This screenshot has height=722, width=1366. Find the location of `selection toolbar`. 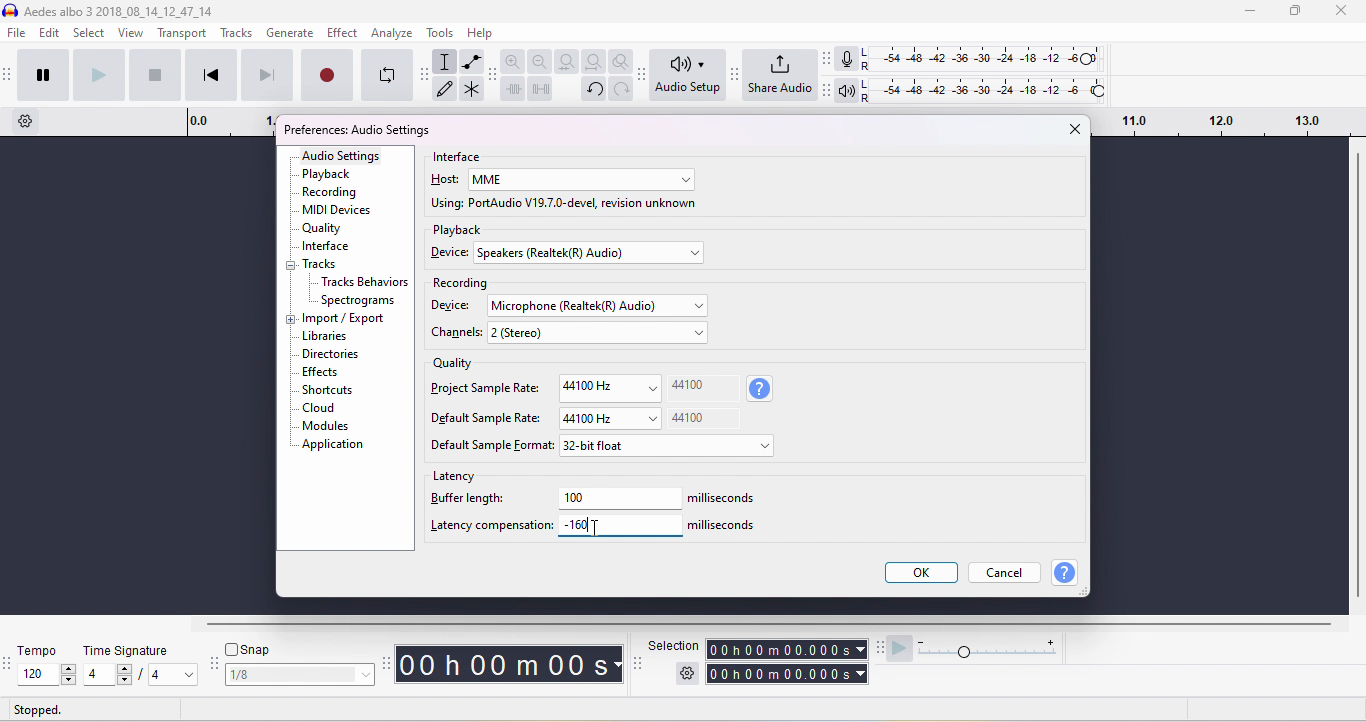

selection toolbar is located at coordinates (637, 662).